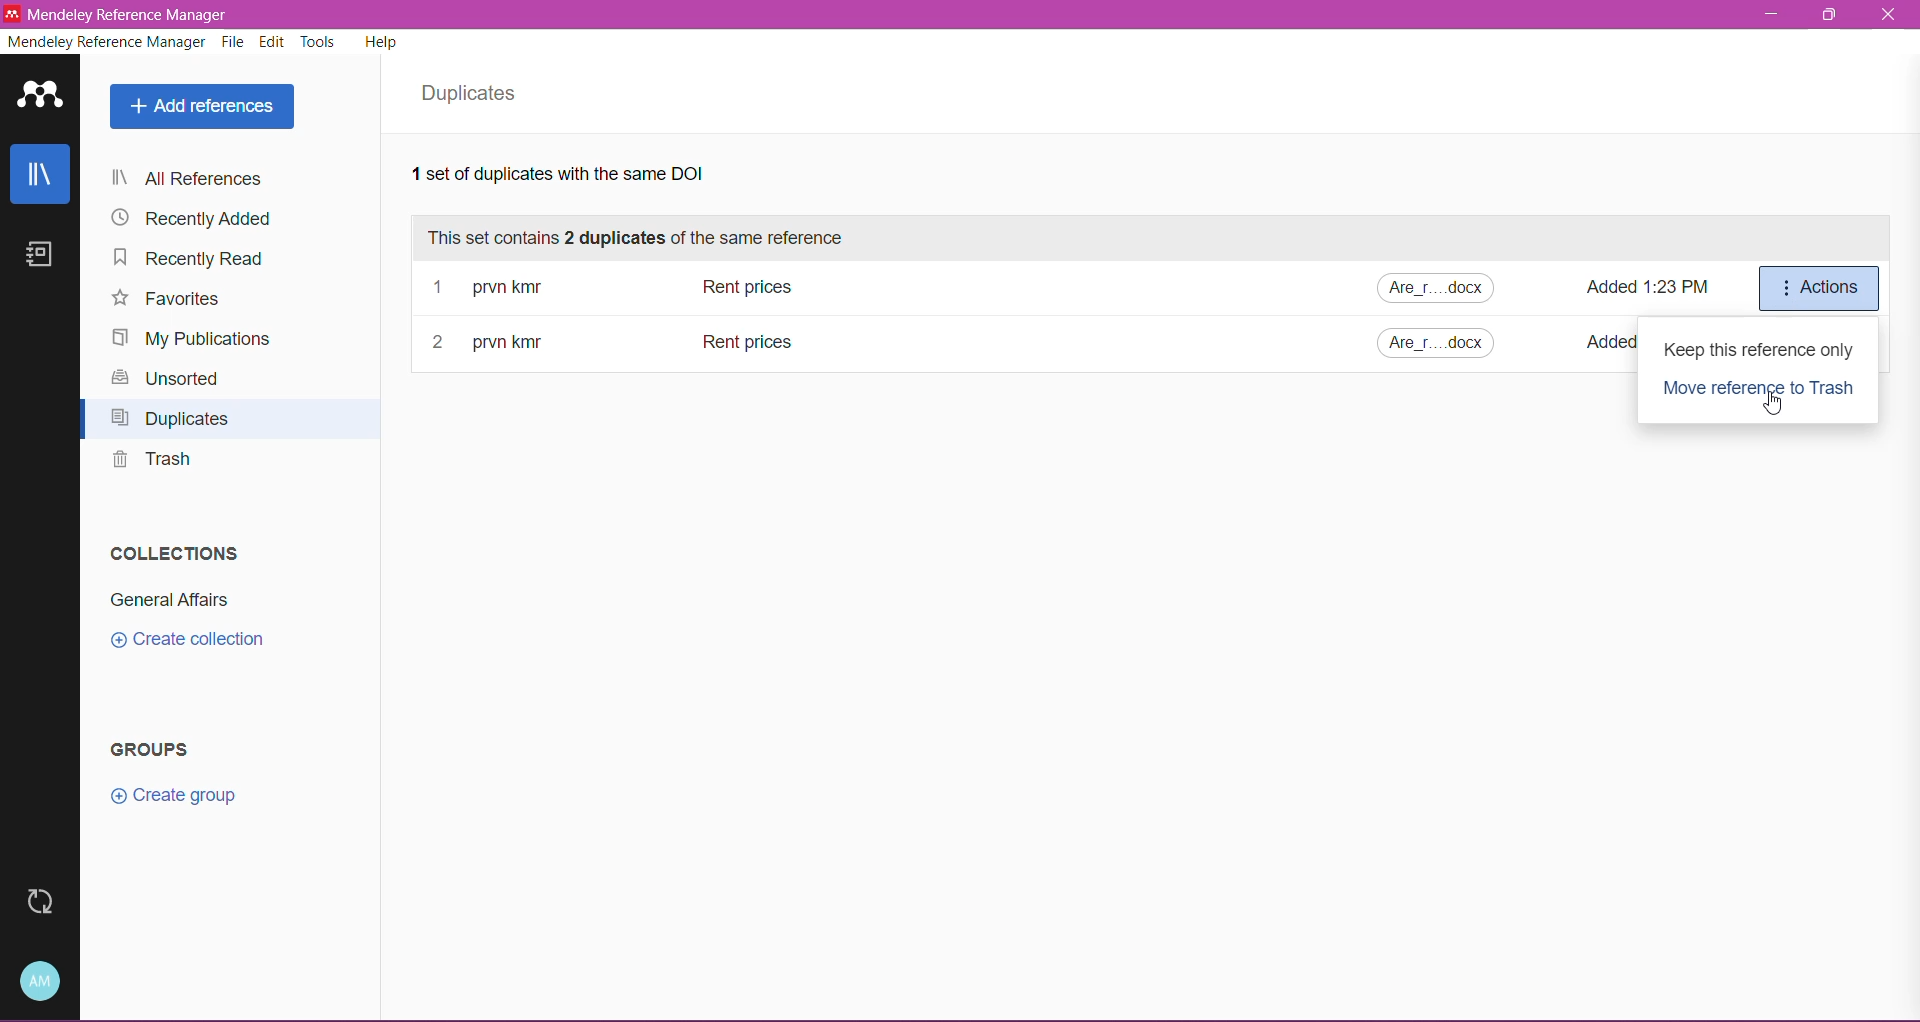 This screenshot has height=1022, width=1920. I want to click on rent prices, so click(749, 344).